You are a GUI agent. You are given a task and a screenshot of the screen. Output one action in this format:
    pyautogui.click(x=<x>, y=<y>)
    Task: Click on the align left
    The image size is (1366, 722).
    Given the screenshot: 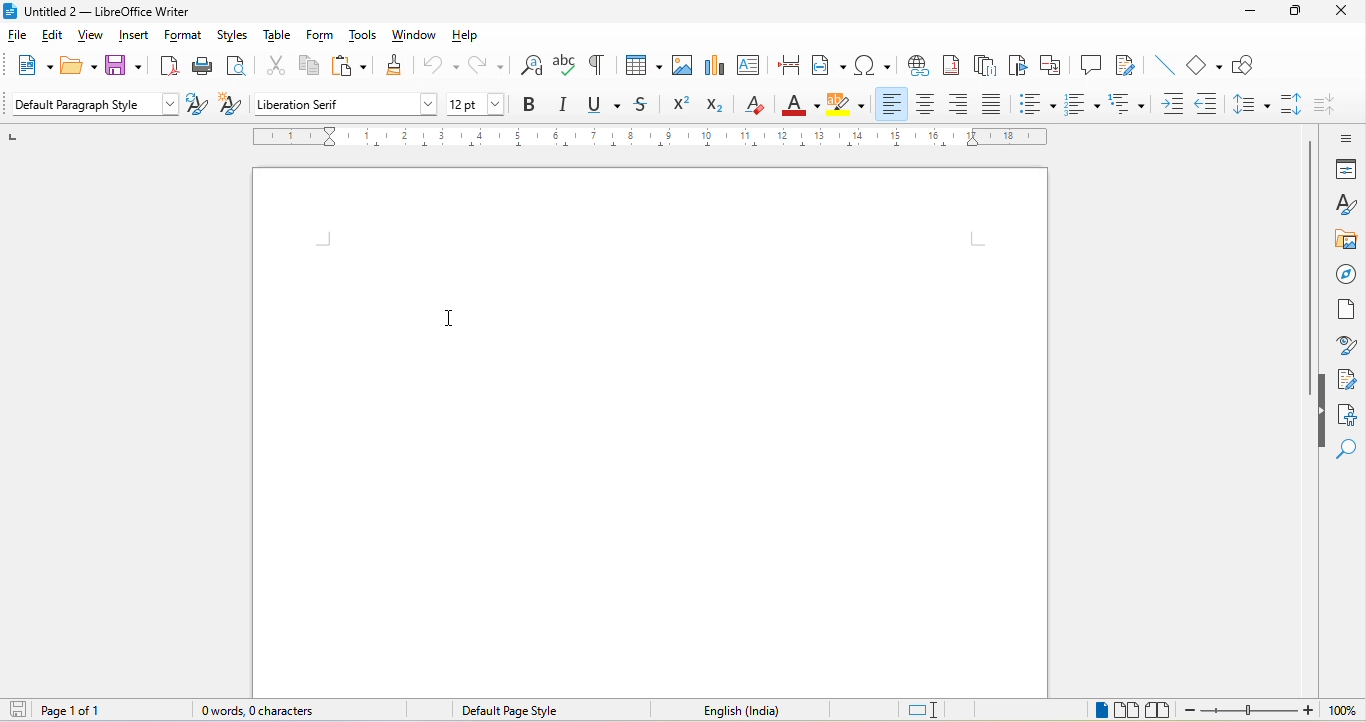 What is the action you would take?
    pyautogui.click(x=892, y=104)
    